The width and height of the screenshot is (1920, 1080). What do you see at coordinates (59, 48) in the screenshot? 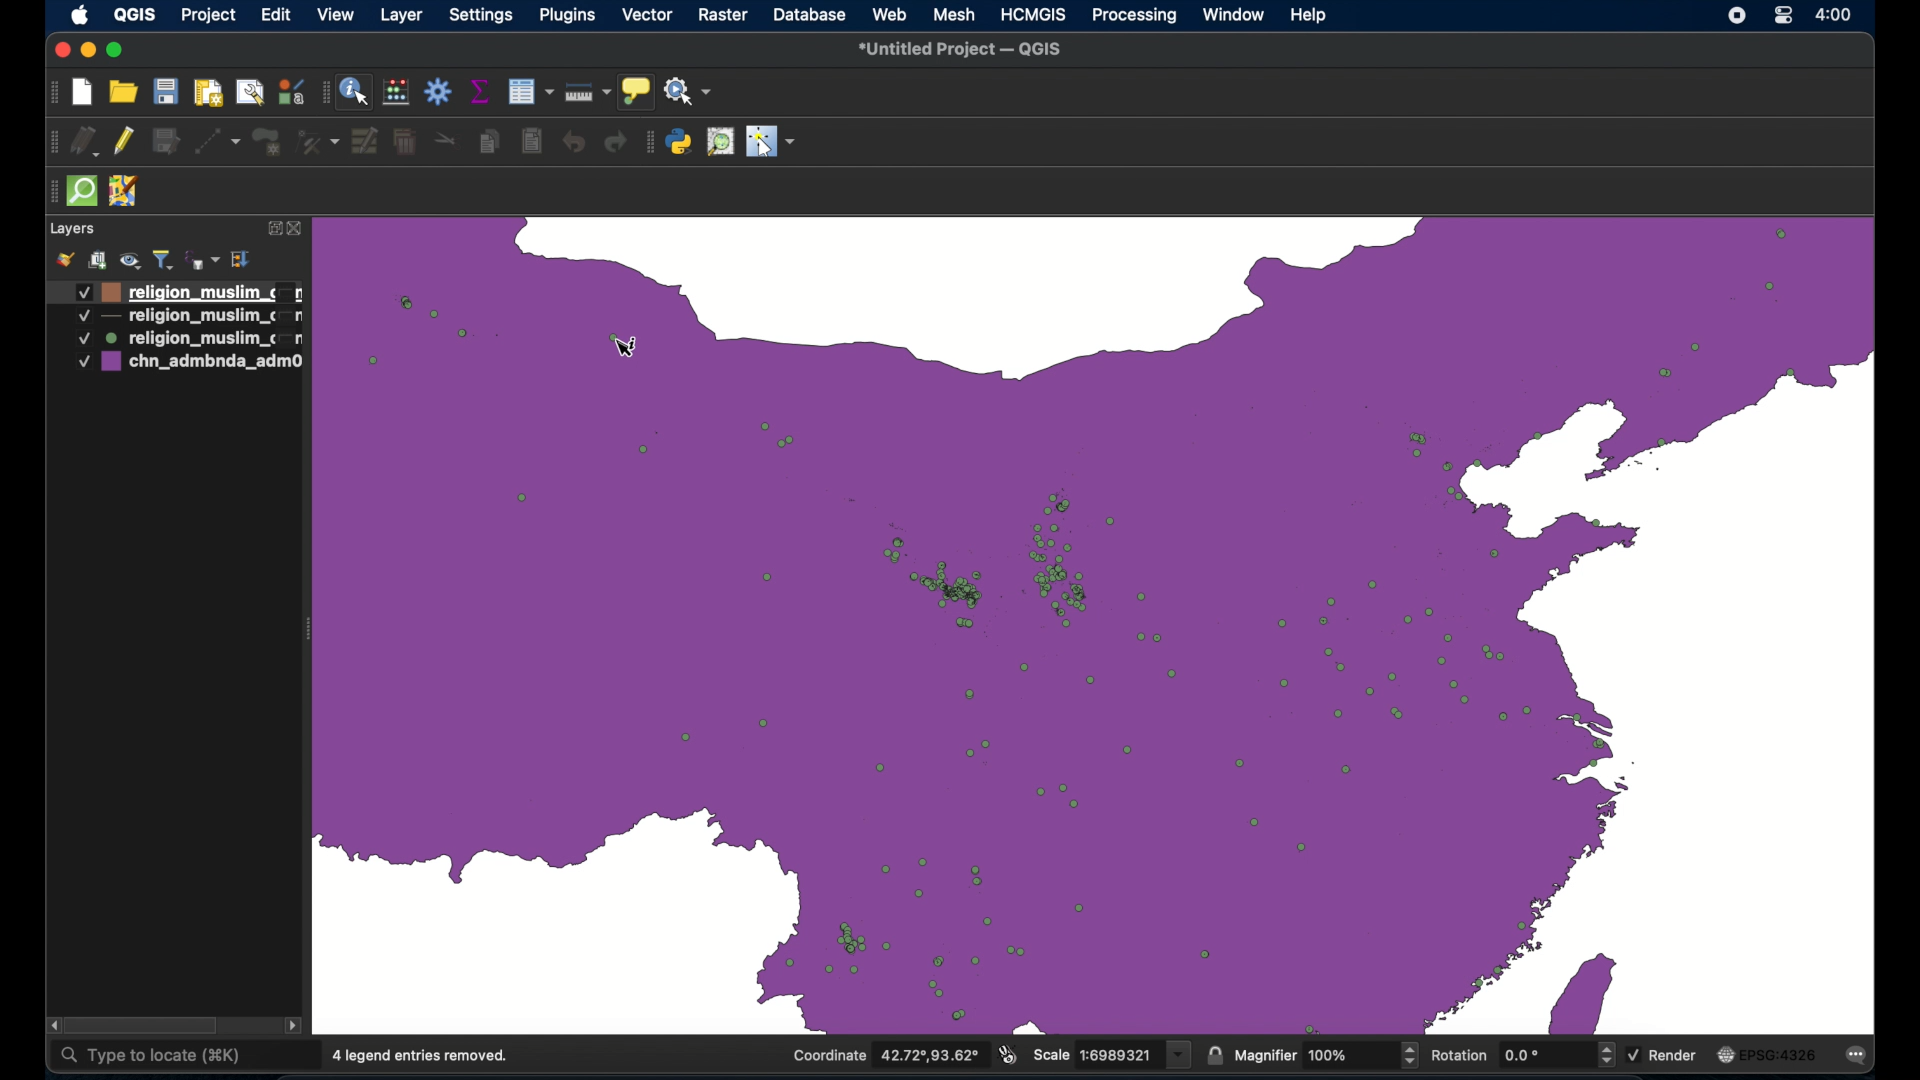
I see `close` at bounding box center [59, 48].